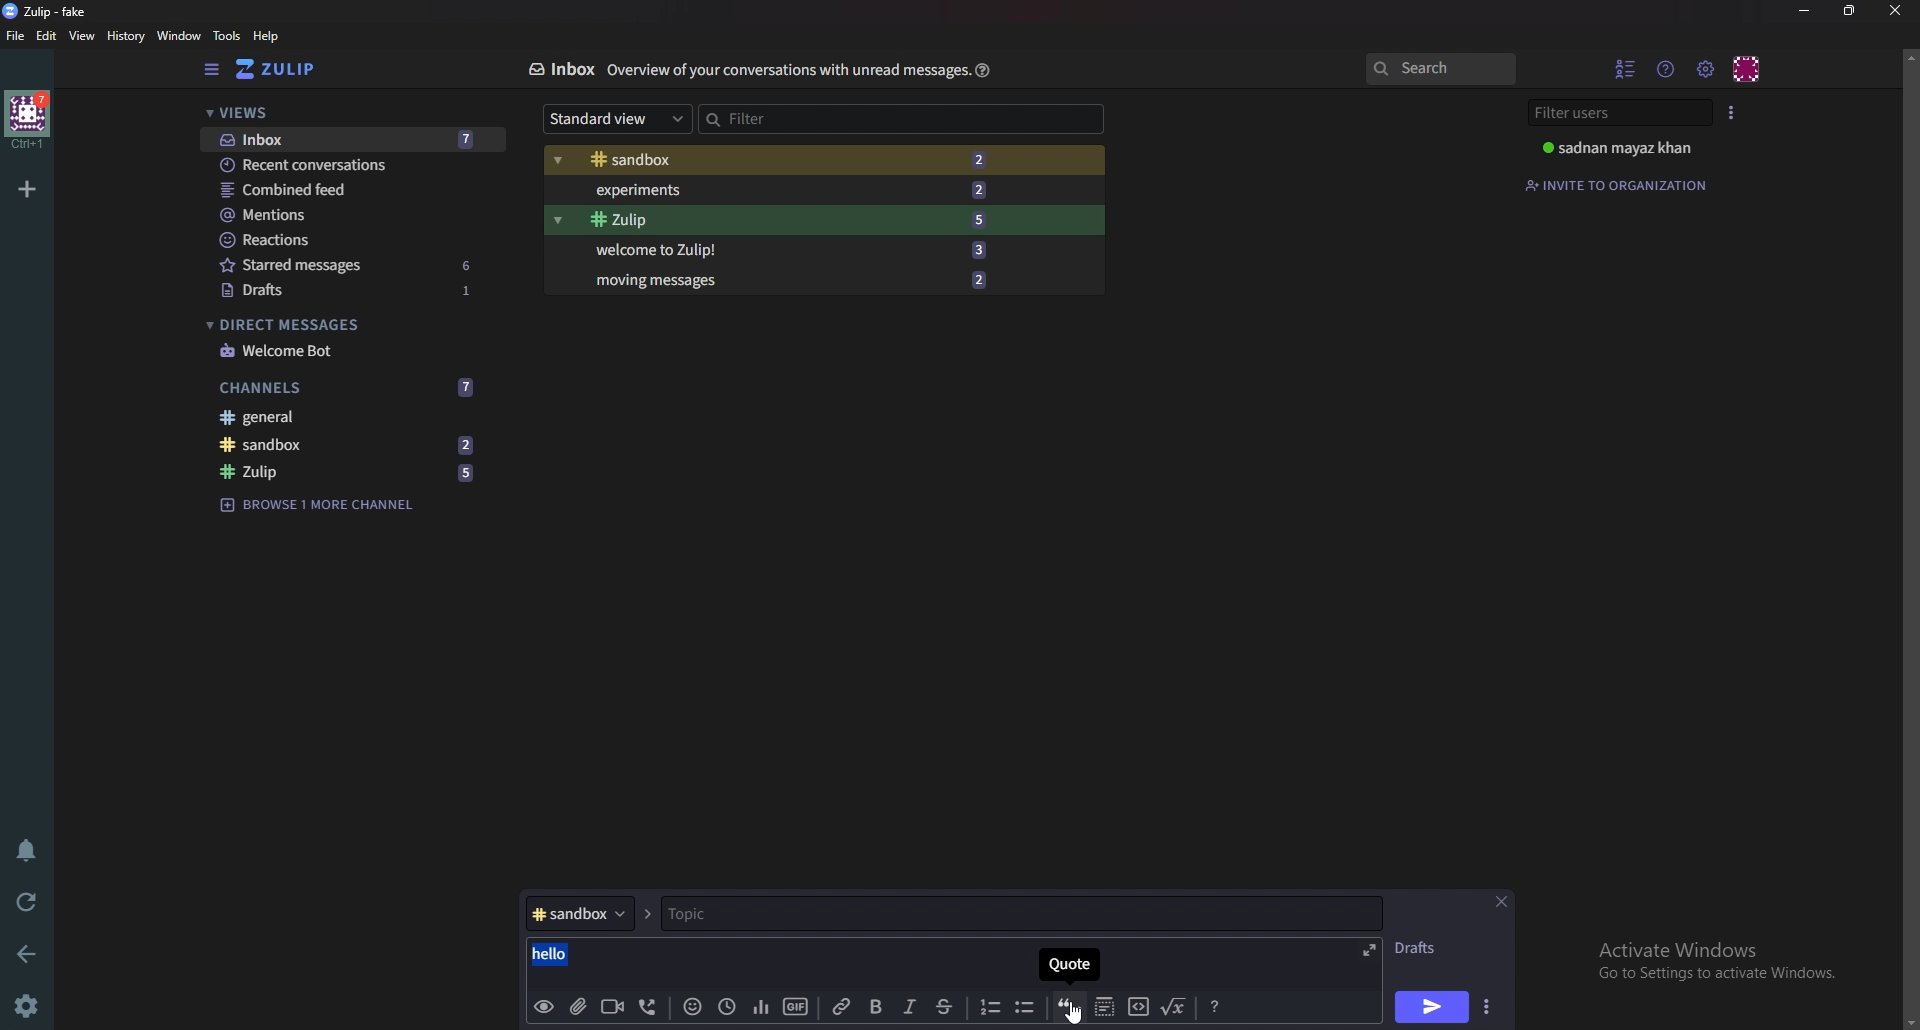 The image size is (1920, 1030). I want to click on Window, so click(181, 36).